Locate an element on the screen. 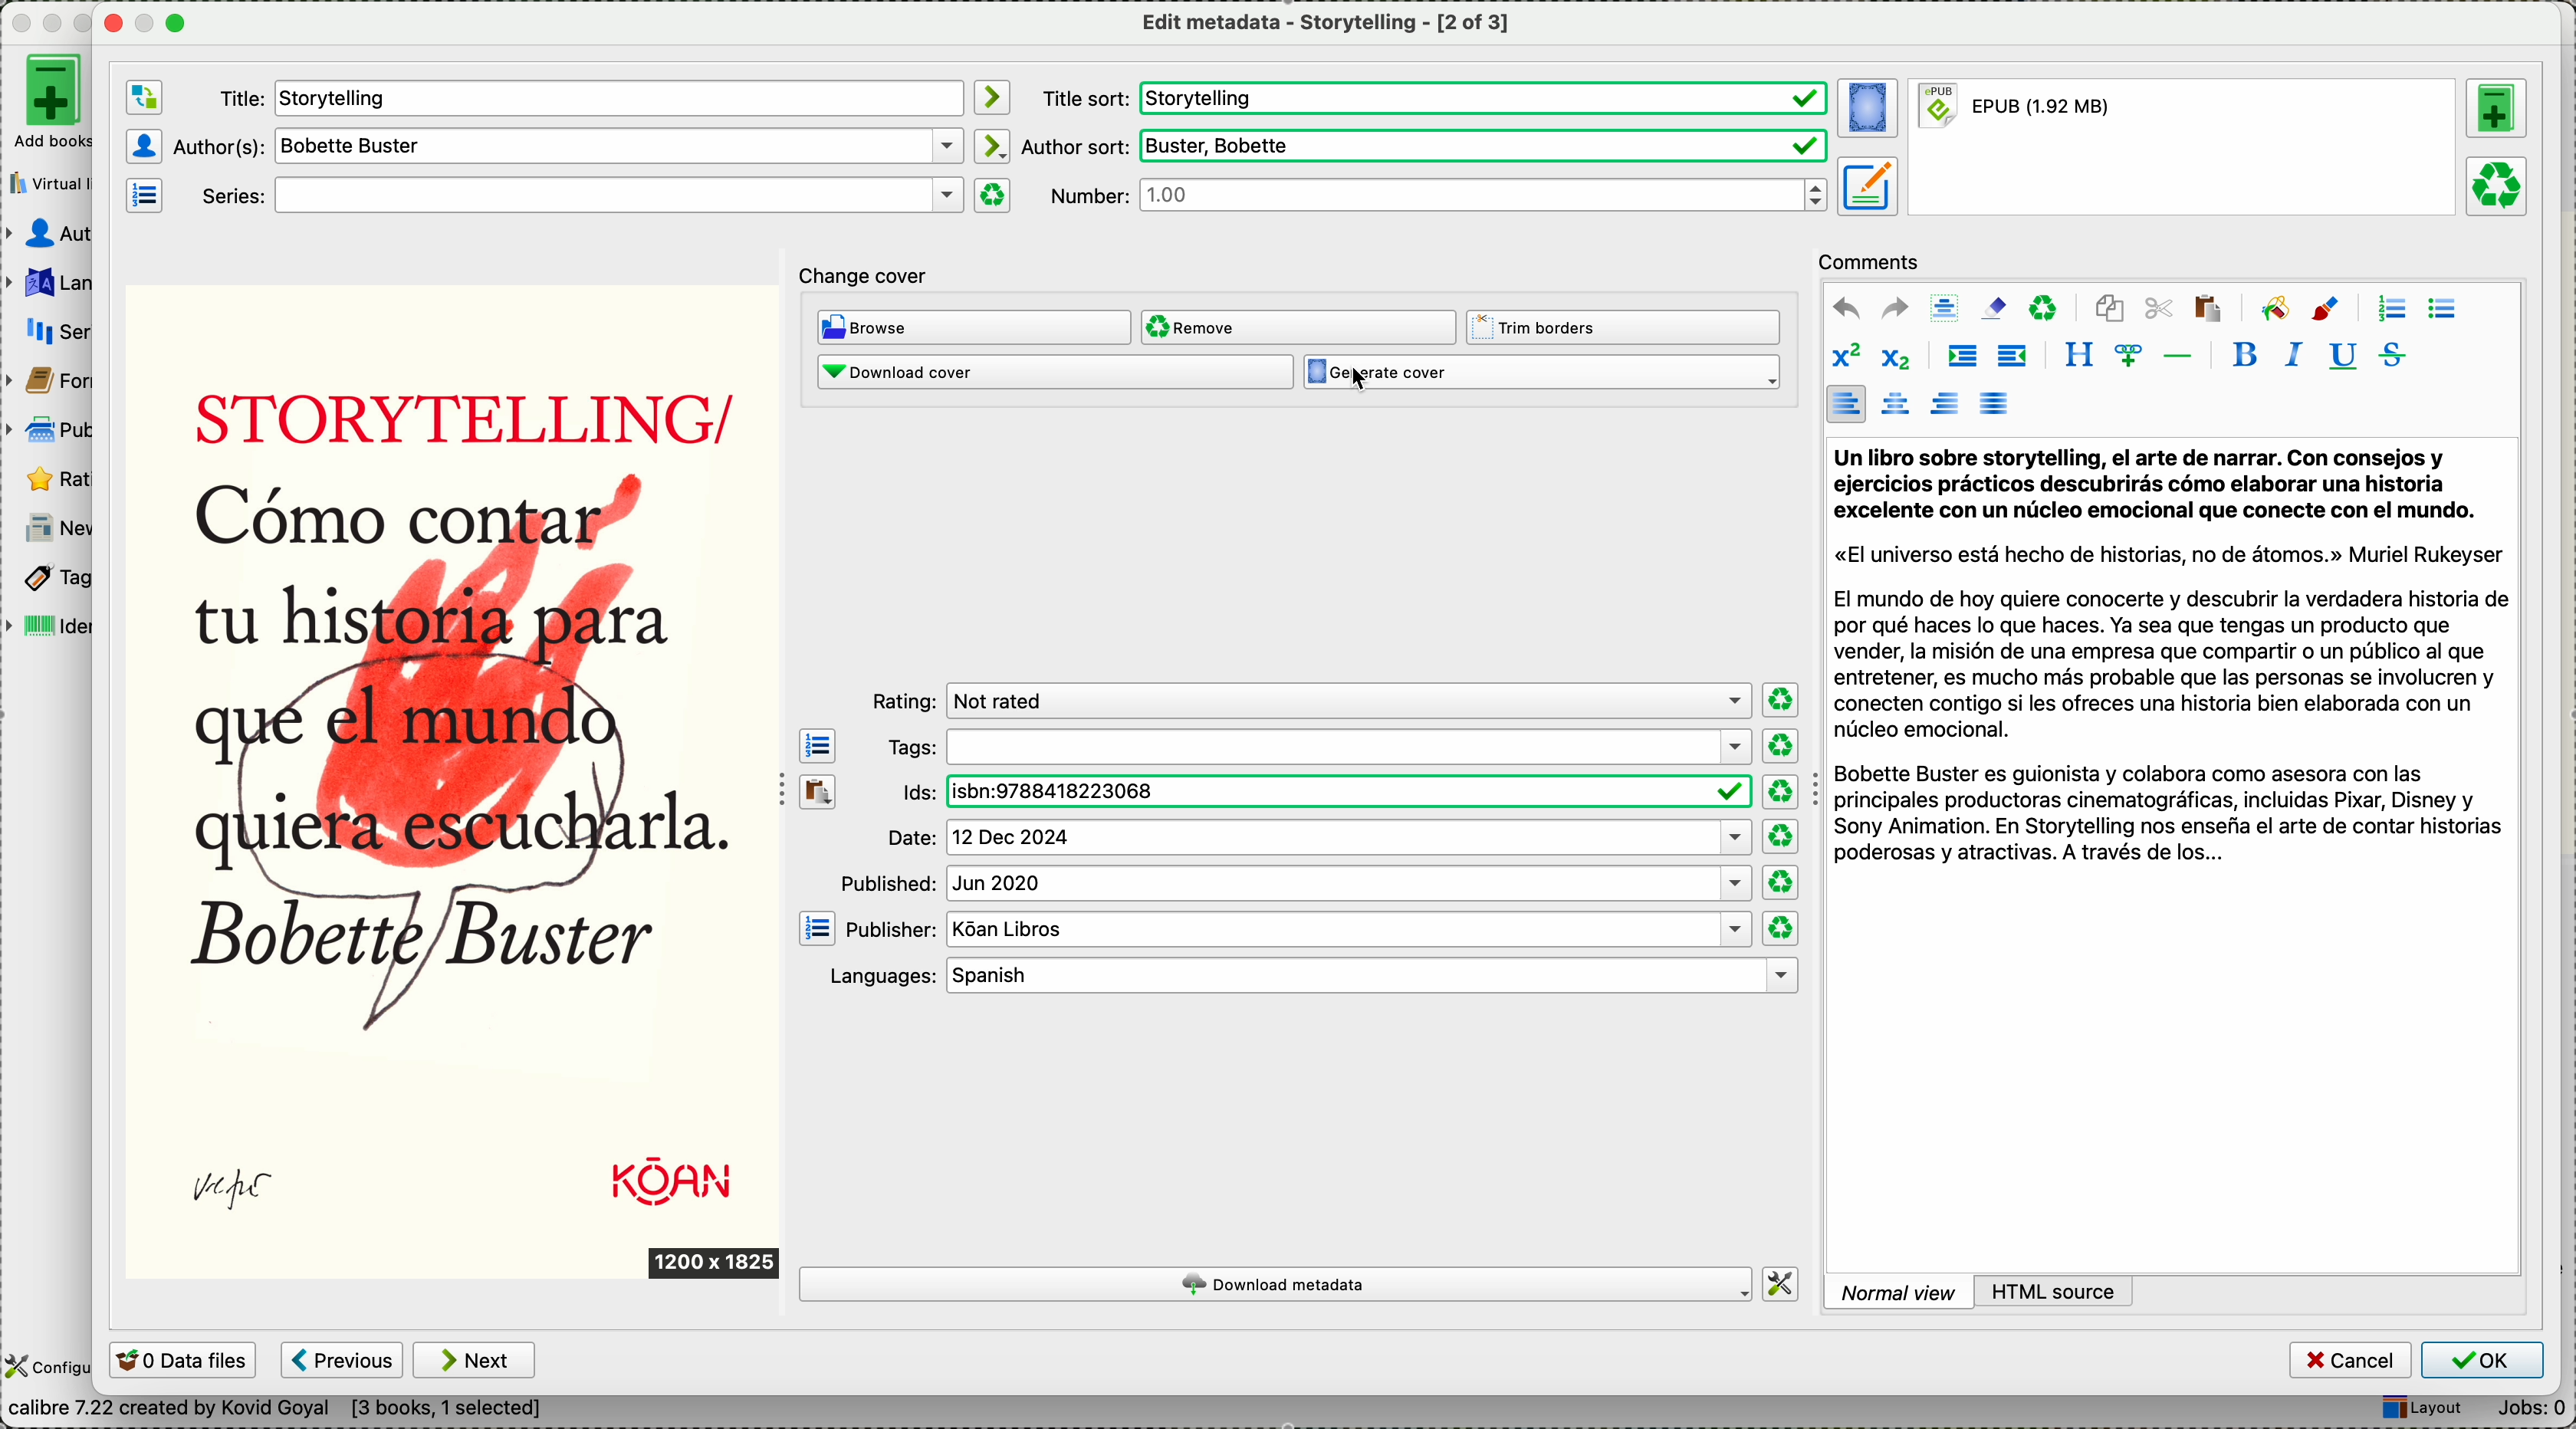 The image size is (2576, 1429). data files is located at coordinates (185, 1361).